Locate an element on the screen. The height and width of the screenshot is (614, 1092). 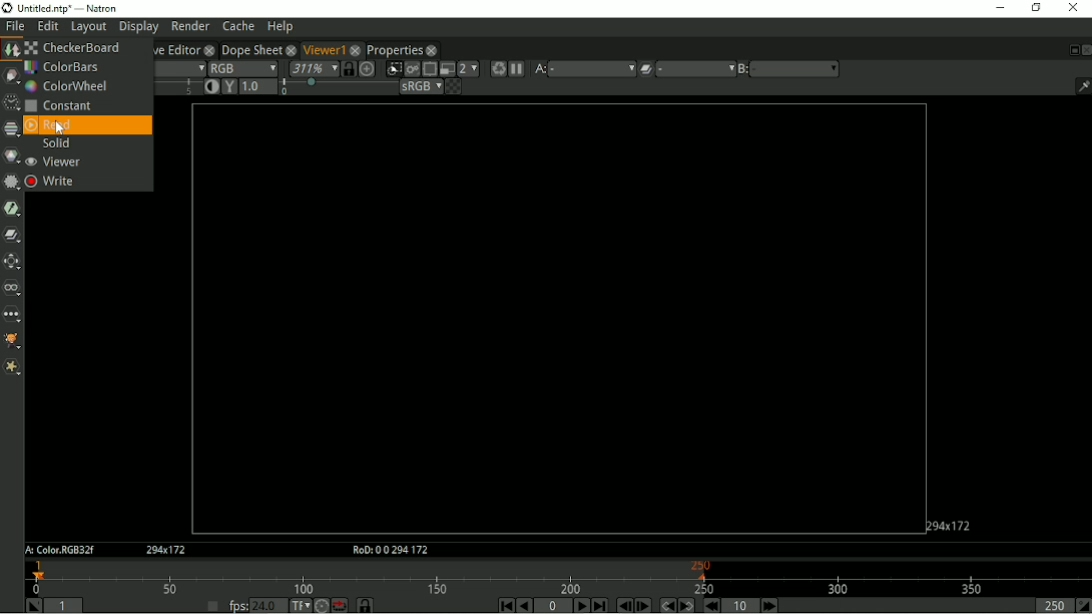
Set the playback out point at the current frame is located at coordinates (1083, 606).